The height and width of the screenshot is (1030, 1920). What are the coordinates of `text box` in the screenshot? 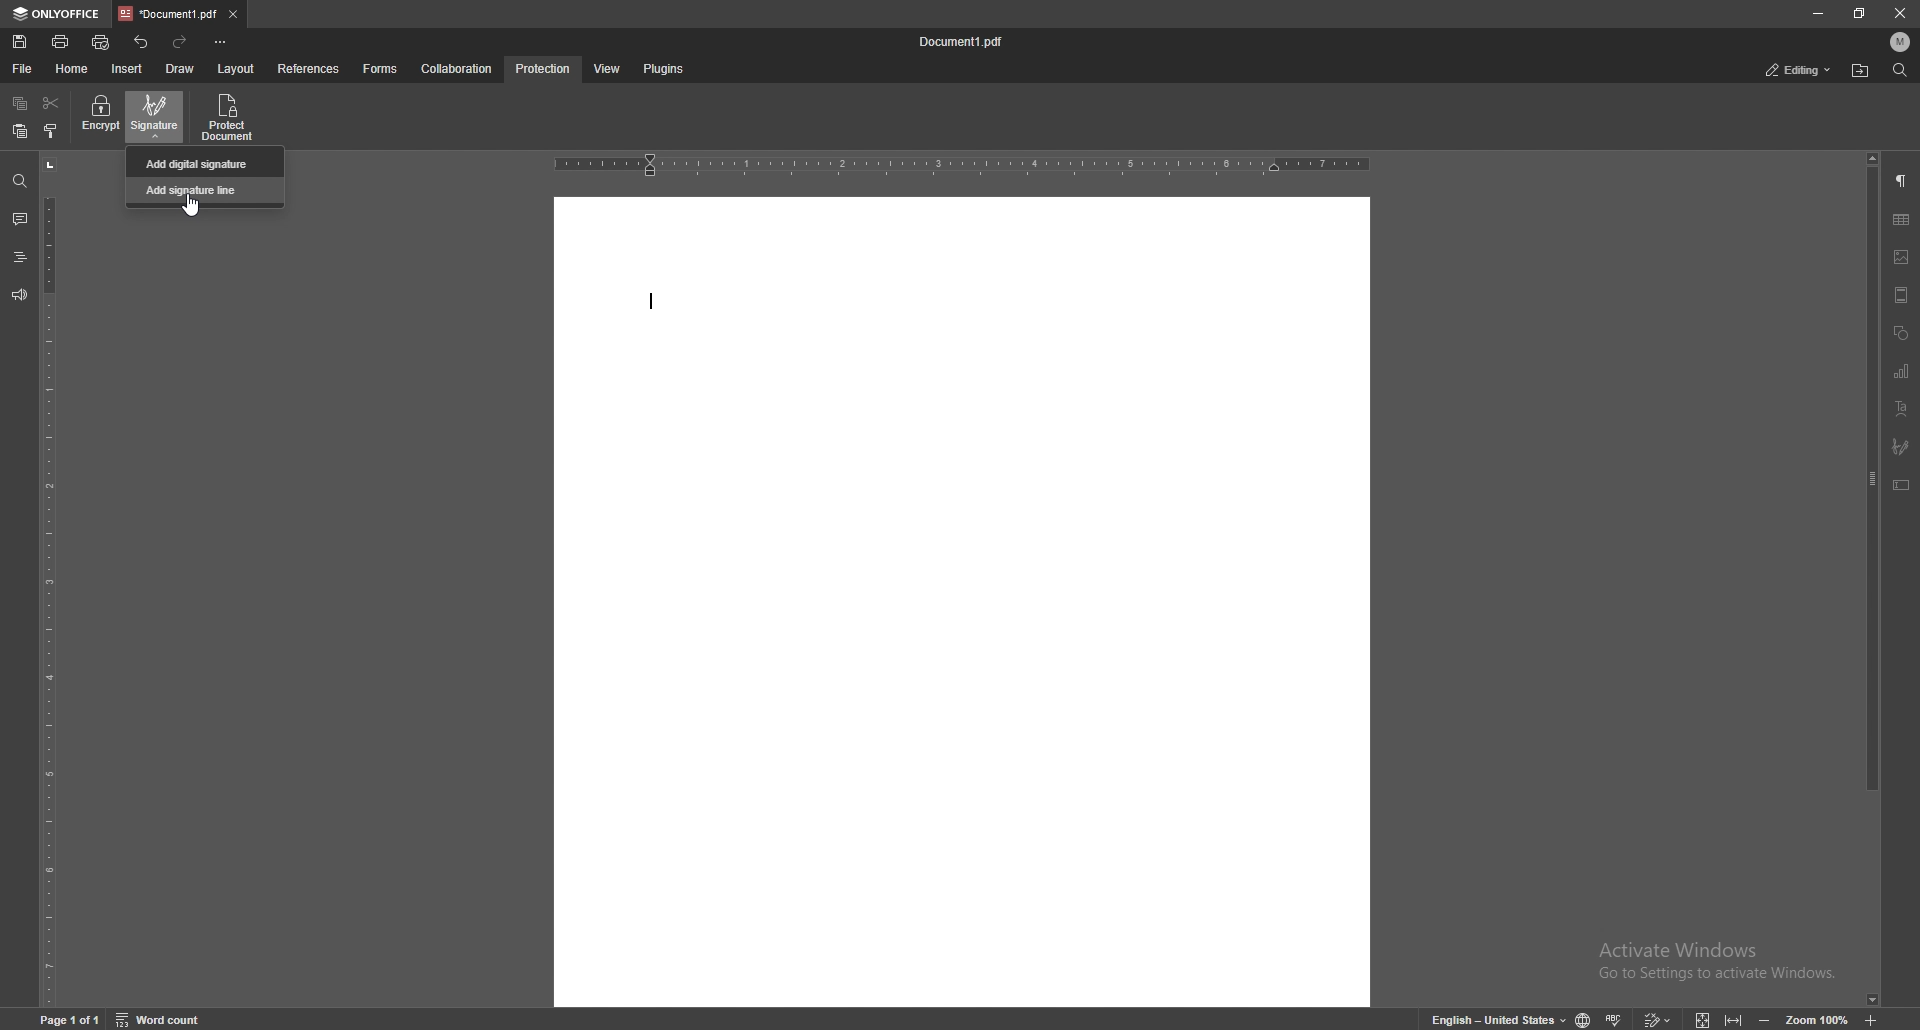 It's located at (1901, 485).